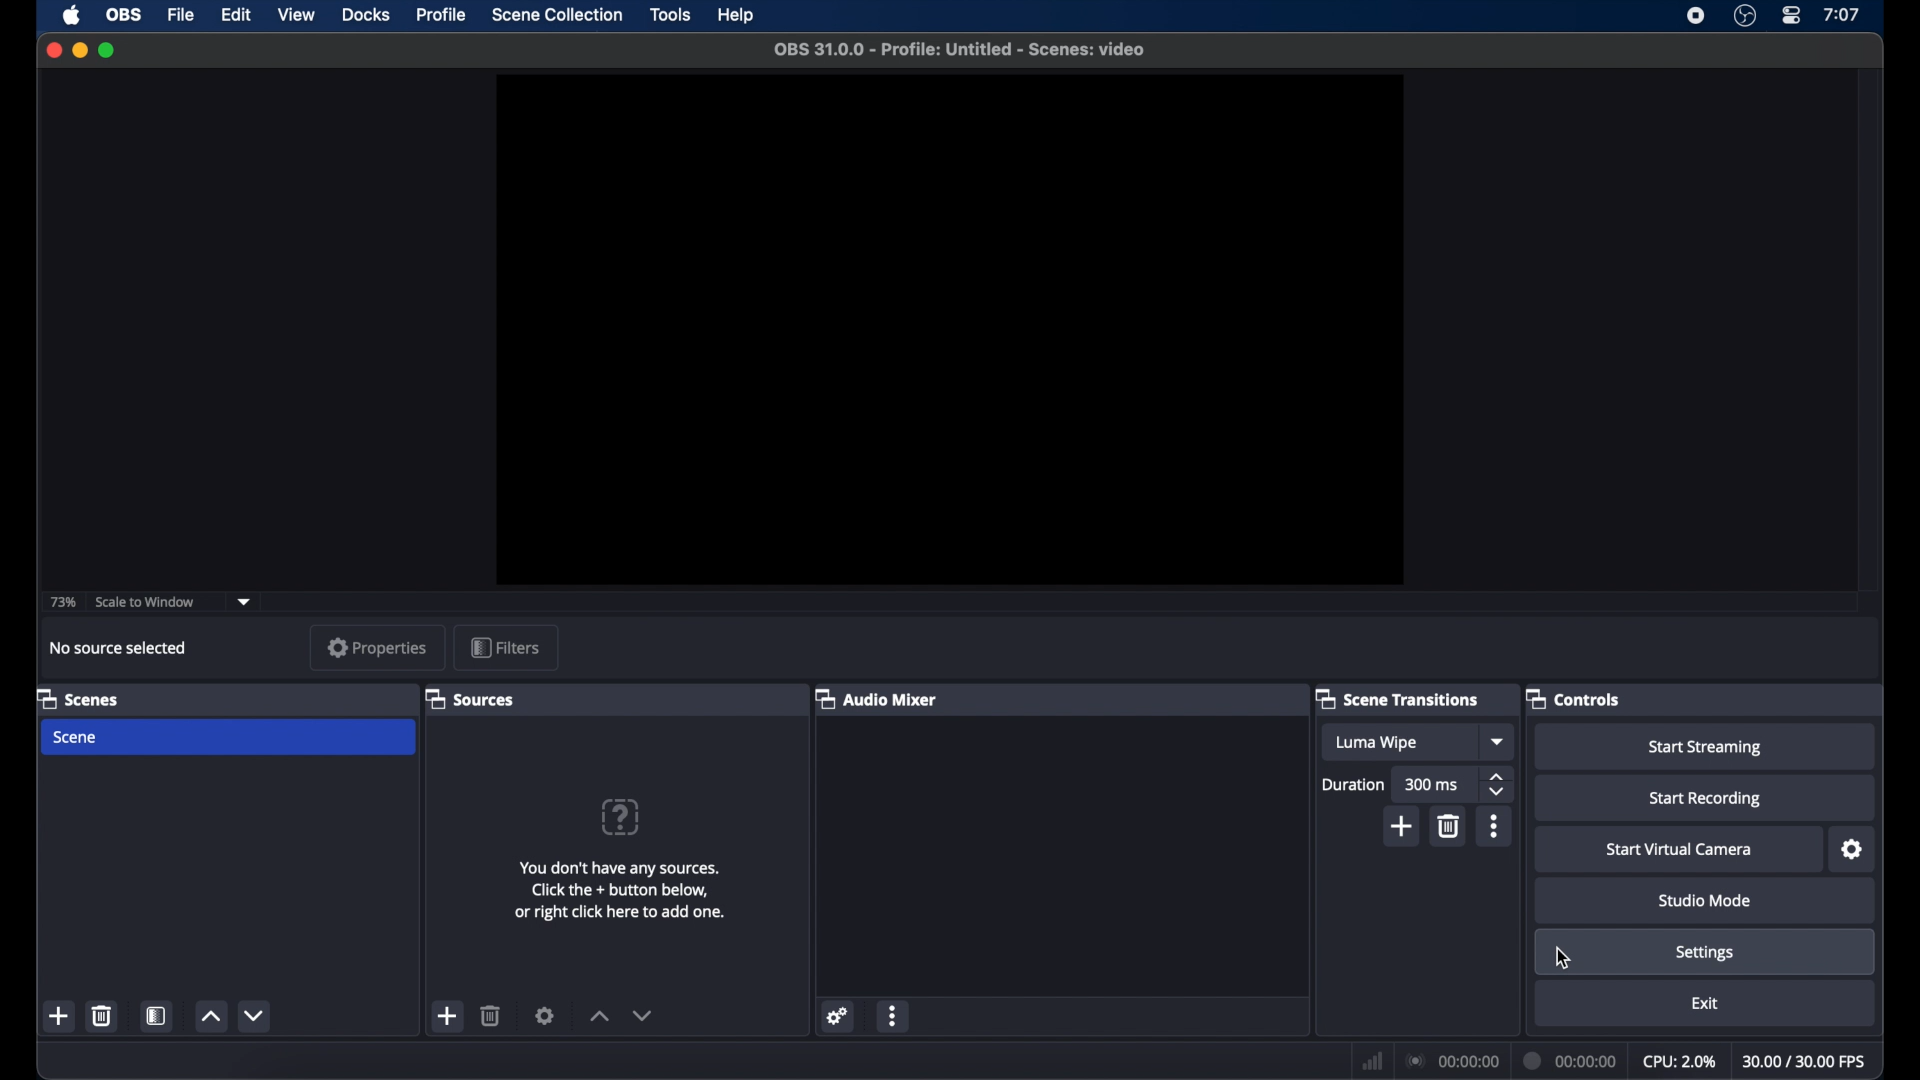 The height and width of the screenshot is (1080, 1920). Describe the element at coordinates (1376, 742) in the screenshot. I see `luma wipe` at that location.